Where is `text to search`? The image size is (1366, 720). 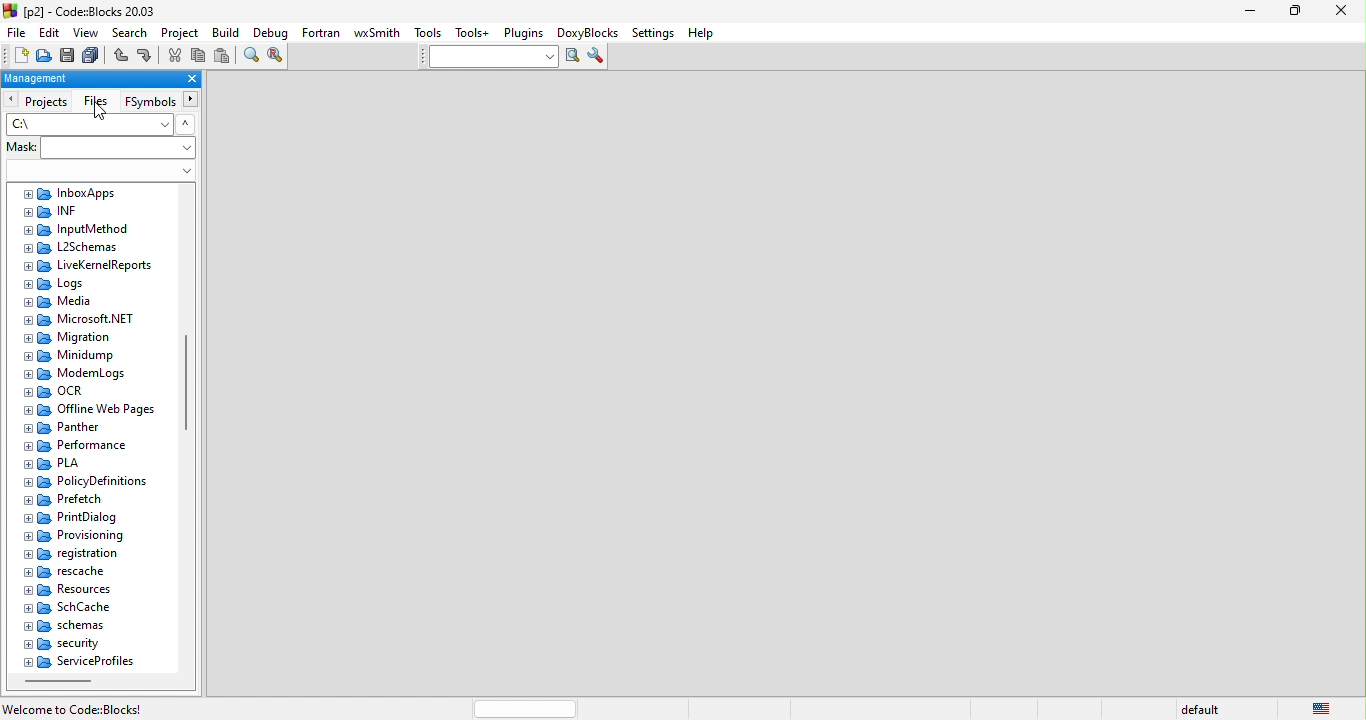 text to search is located at coordinates (488, 58).